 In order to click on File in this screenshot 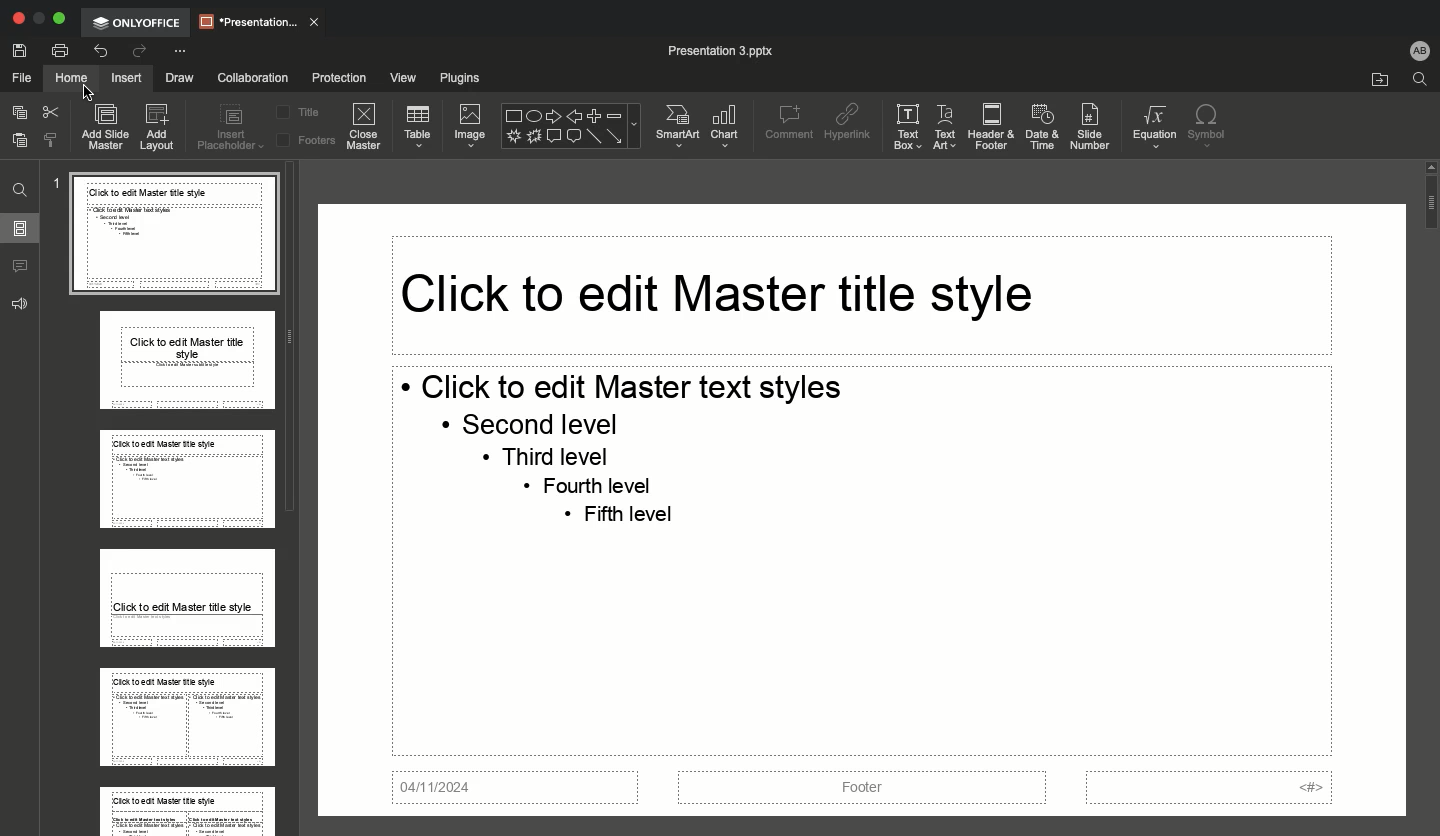, I will do `click(19, 76)`.